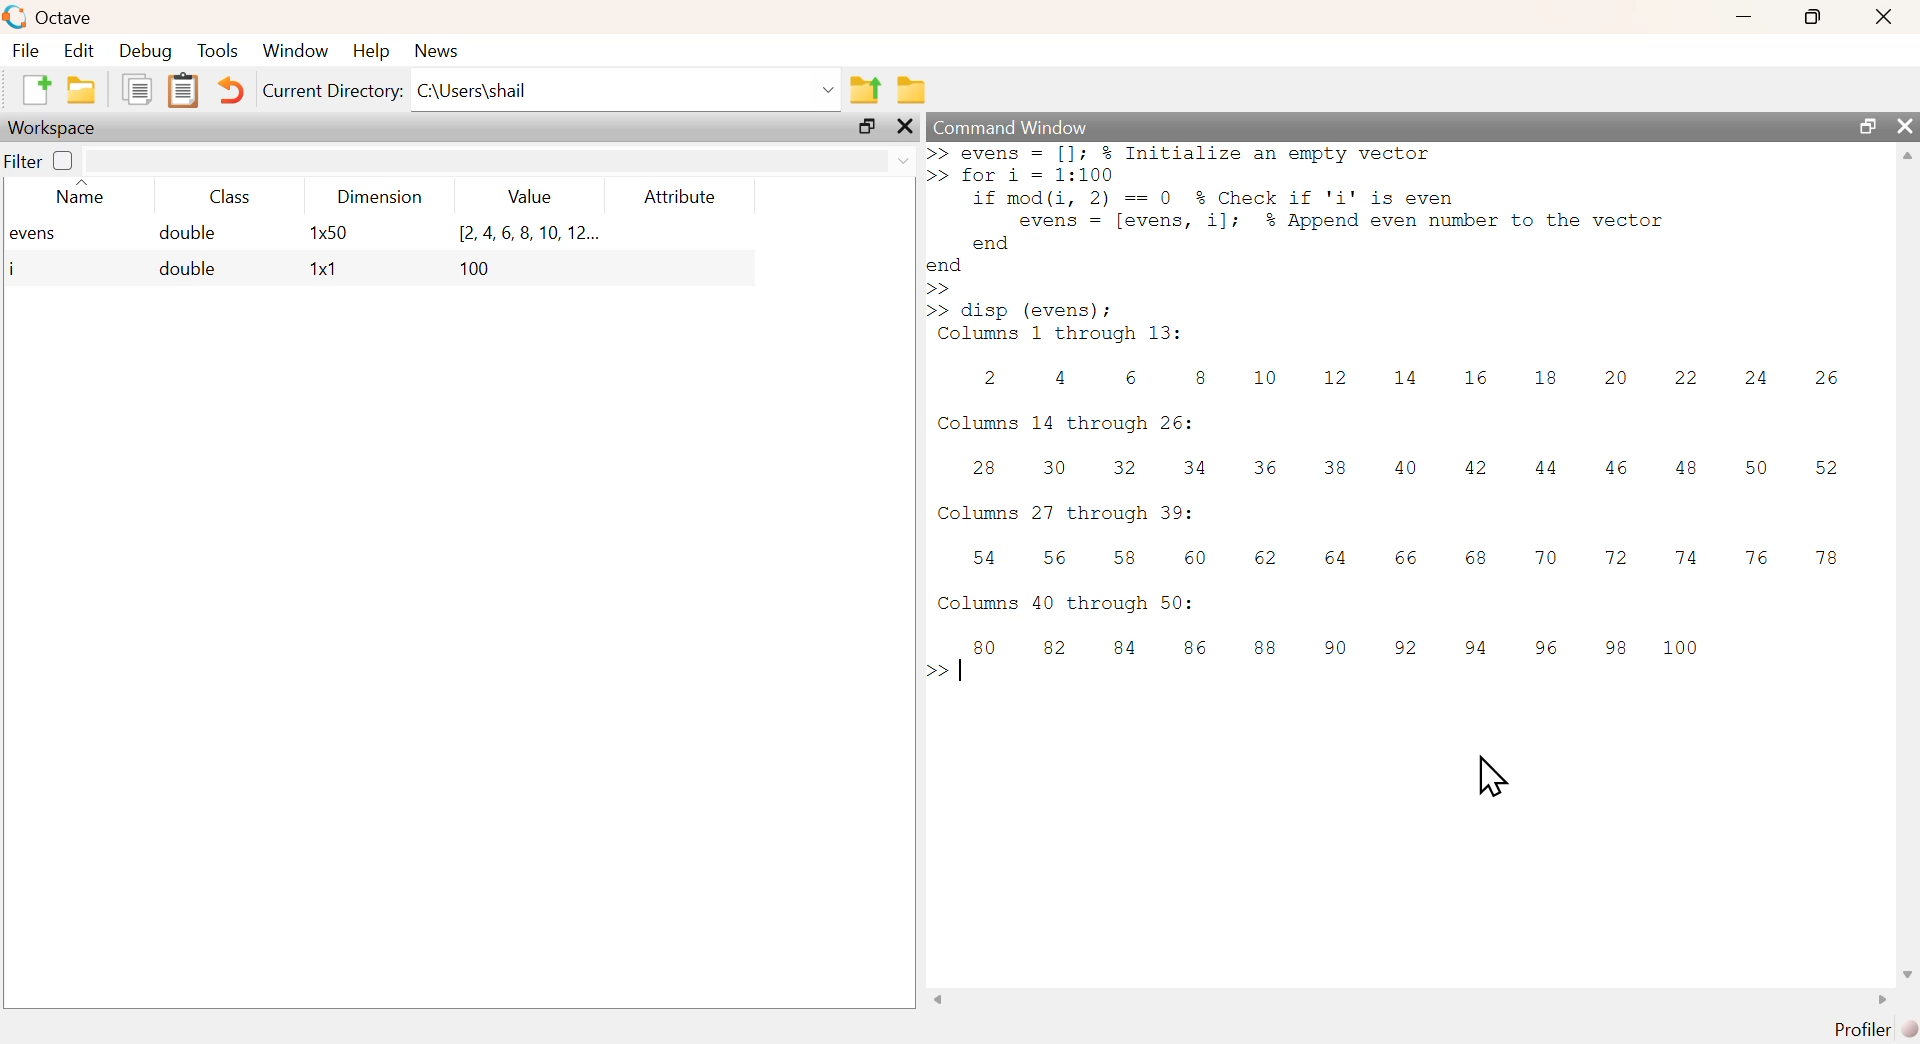 The height and width of the screenshot is (1044, 1920). What do you see at coordinates (51, 18) in the screenshot?
I see `octave` at bounding box center [51, 18].